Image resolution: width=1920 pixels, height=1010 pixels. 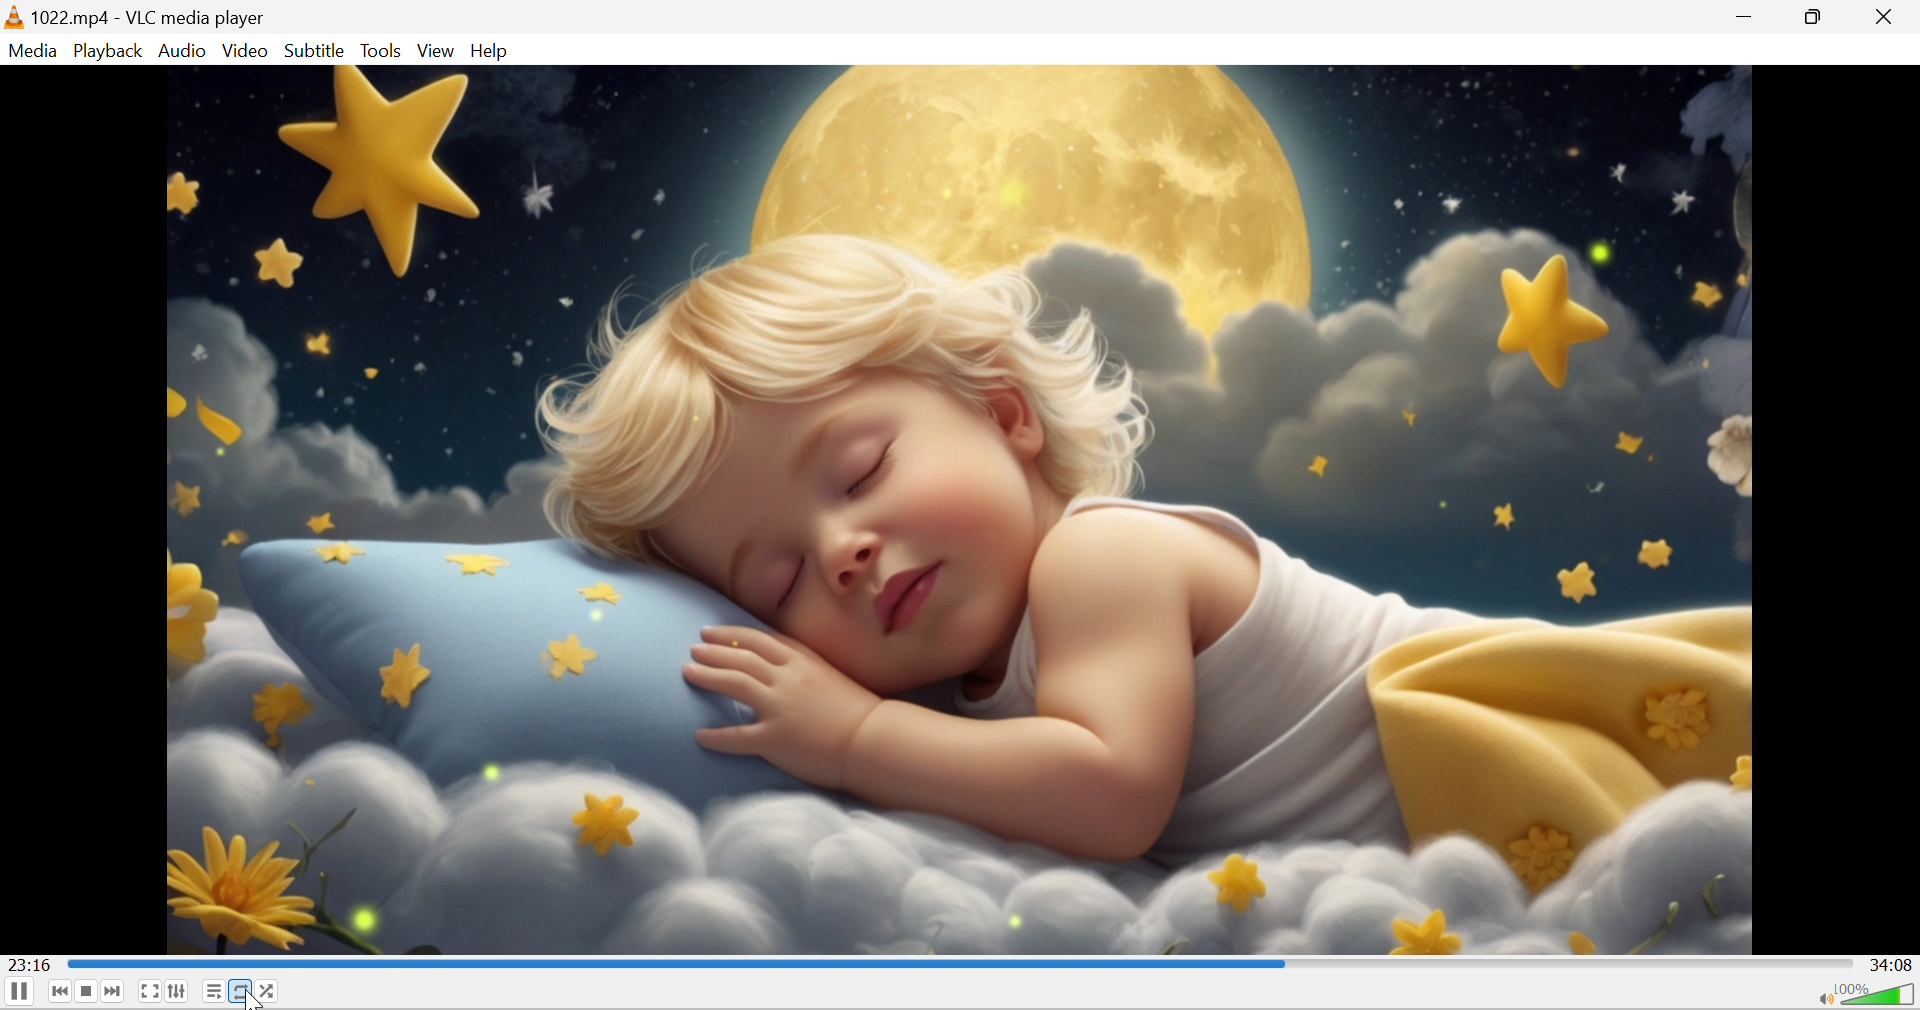 I want to click on Toggle playlist, so click(x=213, y=991).